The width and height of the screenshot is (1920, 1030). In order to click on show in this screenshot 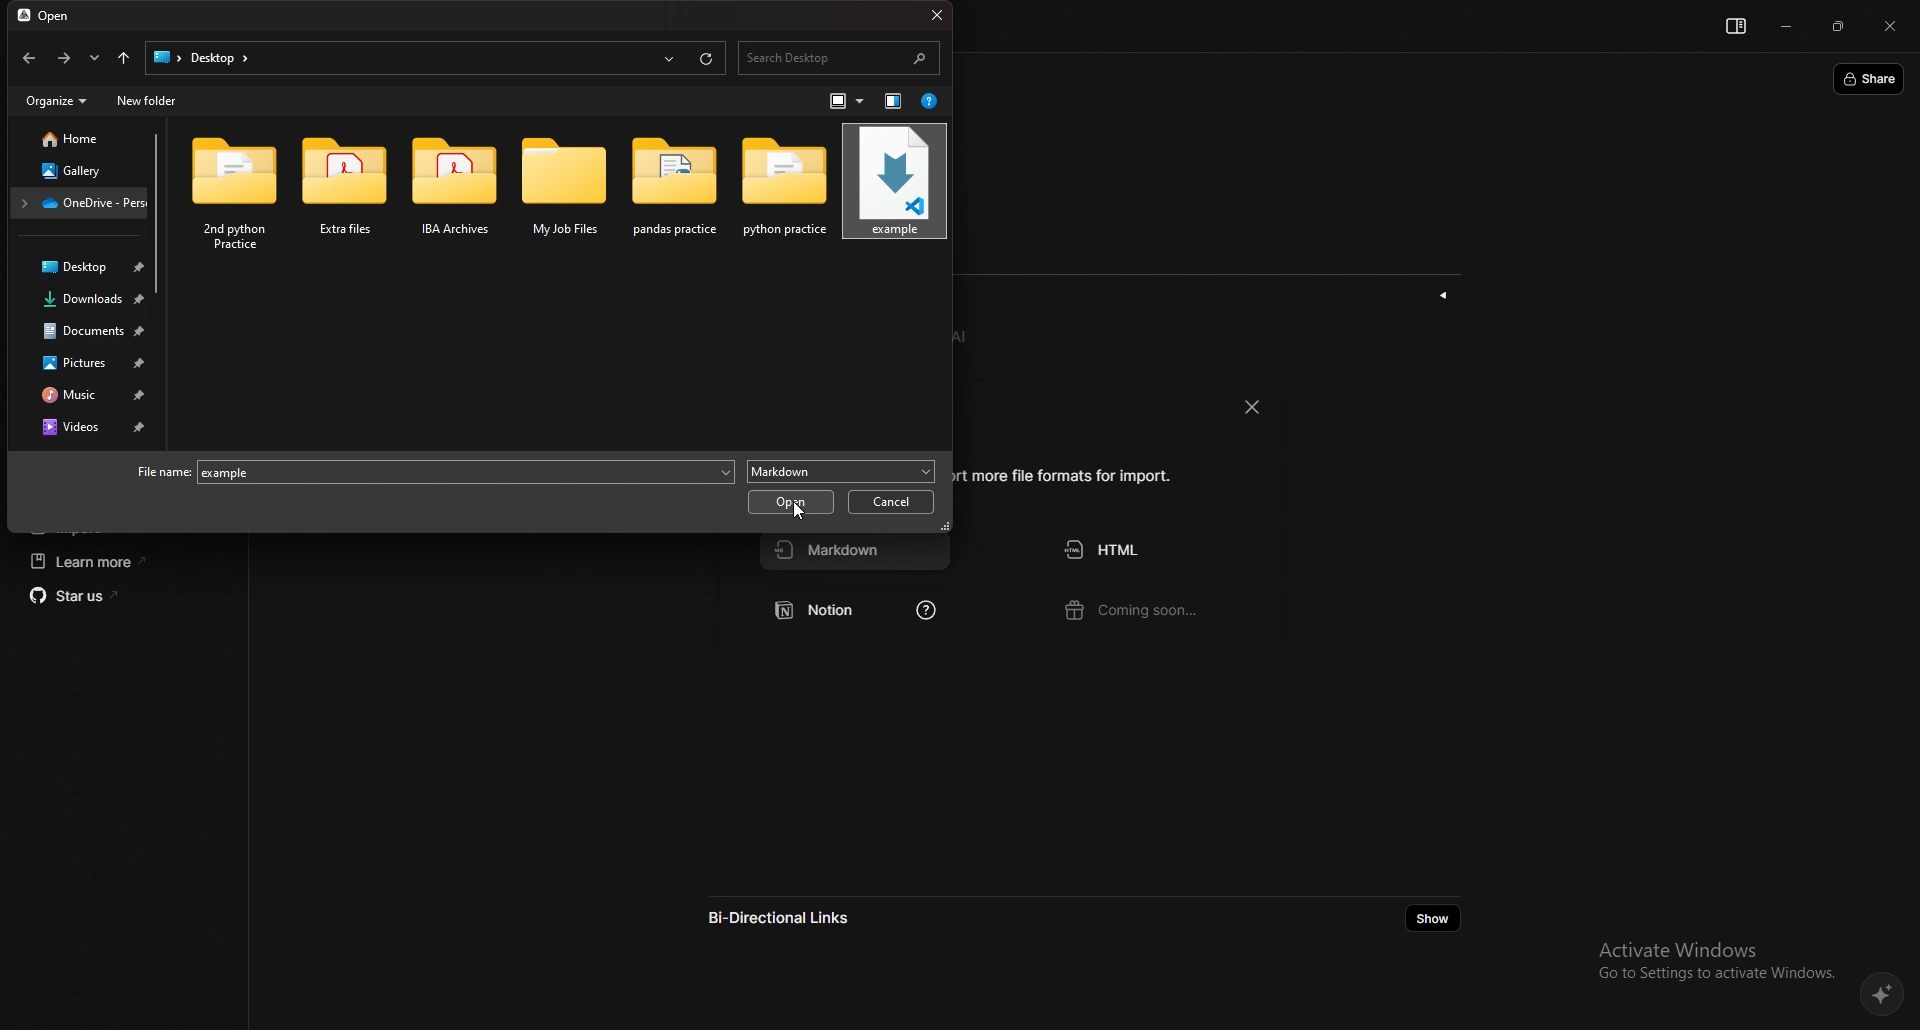, I will do `click(1444, 295)`.